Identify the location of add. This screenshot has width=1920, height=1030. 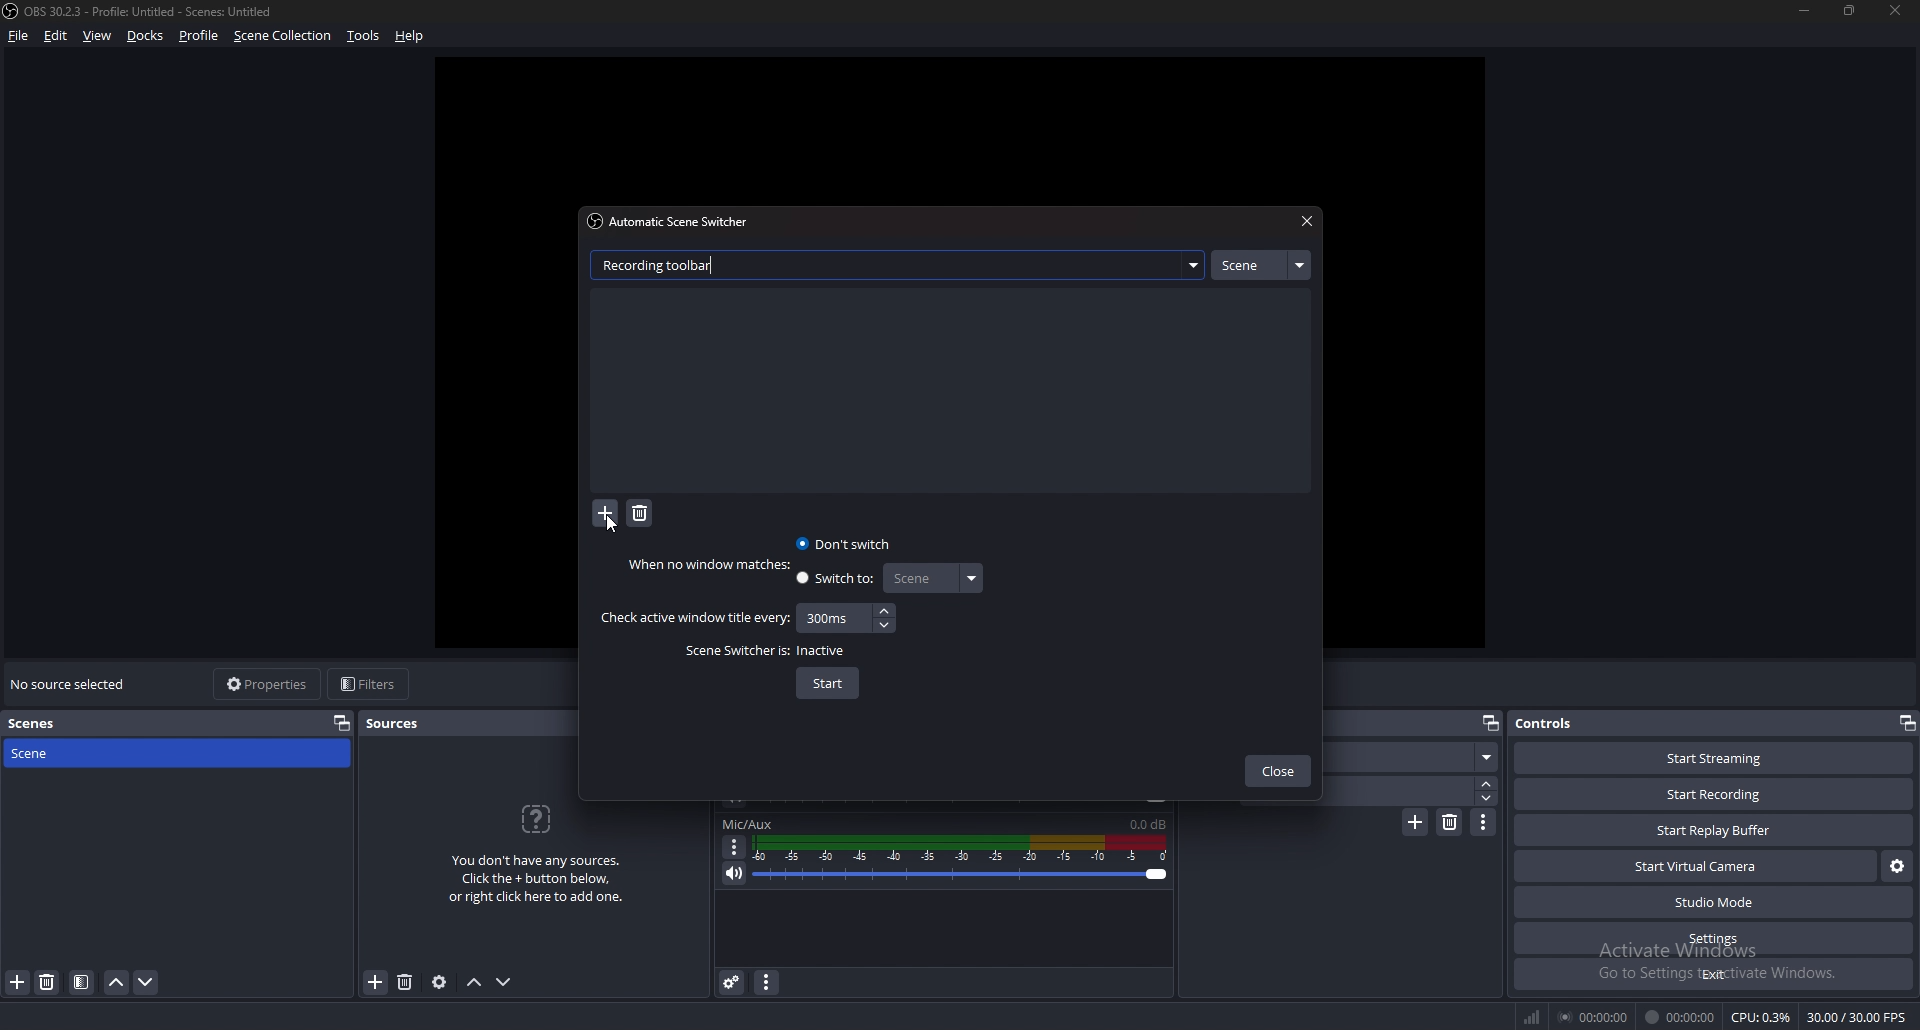
(606, 515).